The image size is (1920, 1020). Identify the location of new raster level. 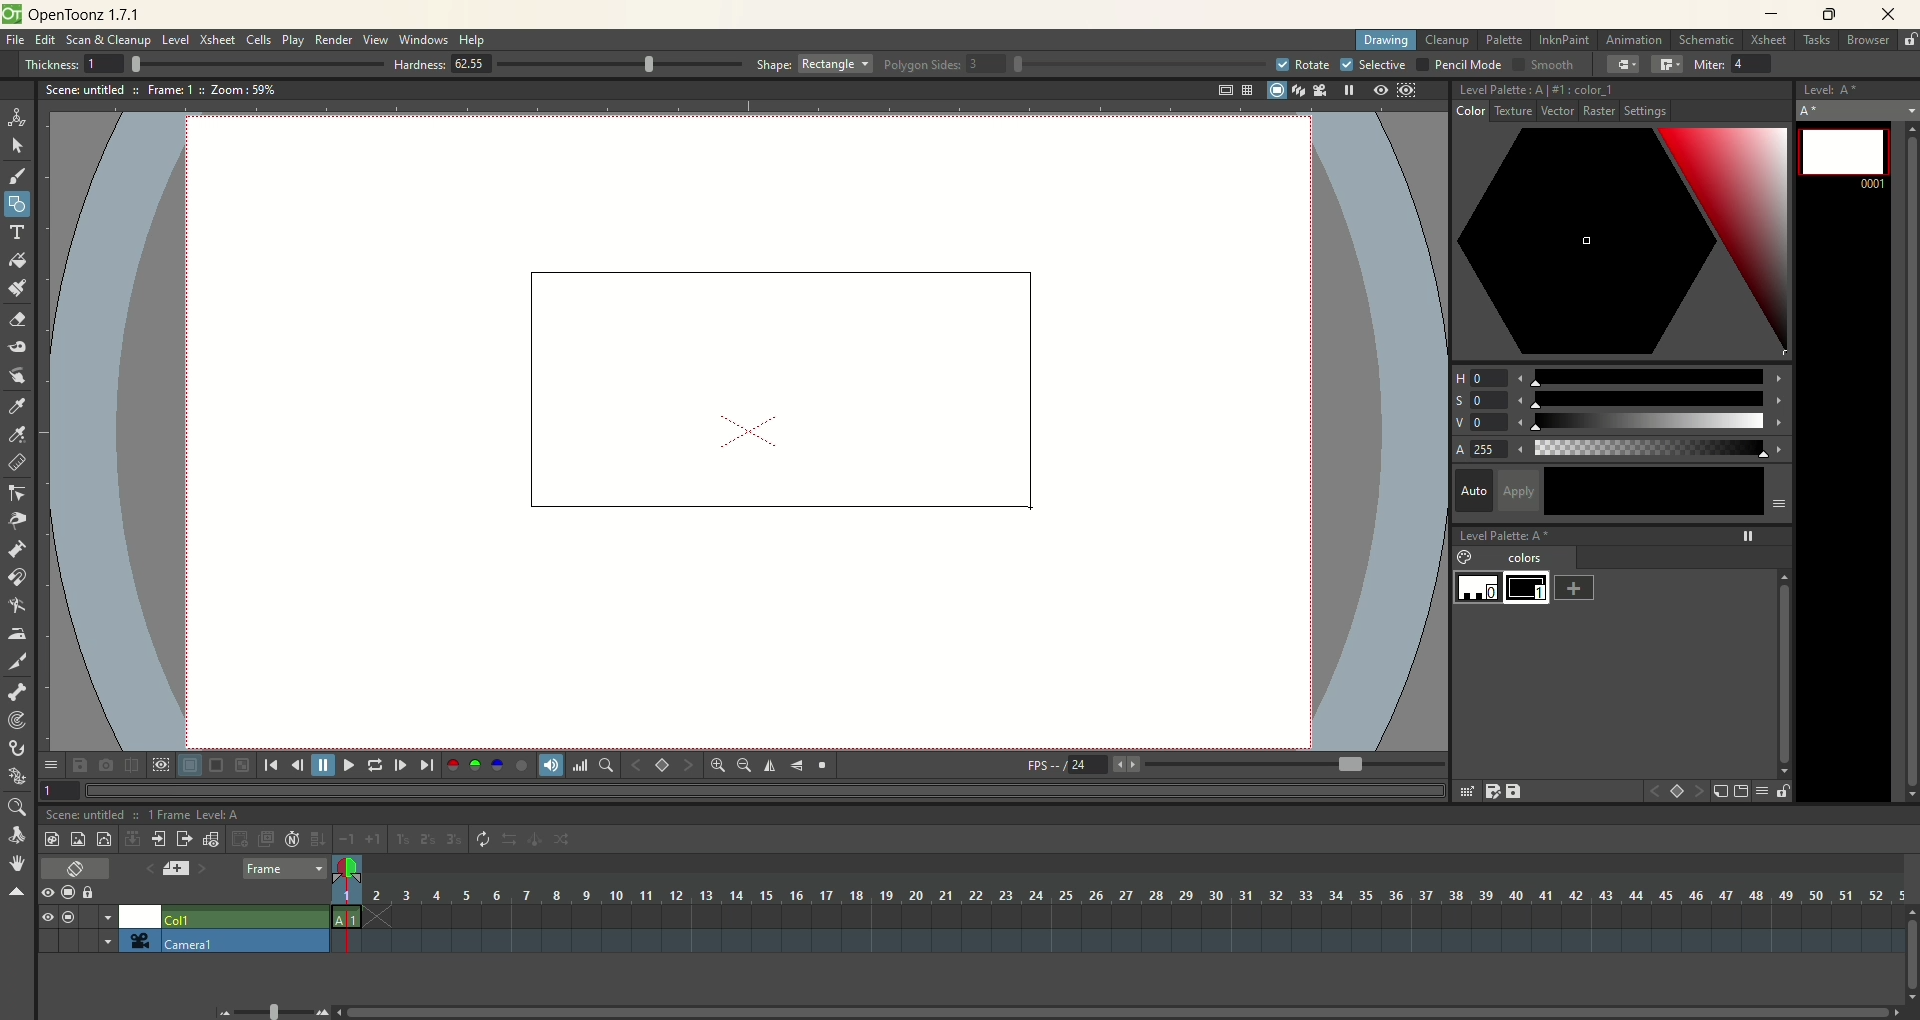
(77, 838).